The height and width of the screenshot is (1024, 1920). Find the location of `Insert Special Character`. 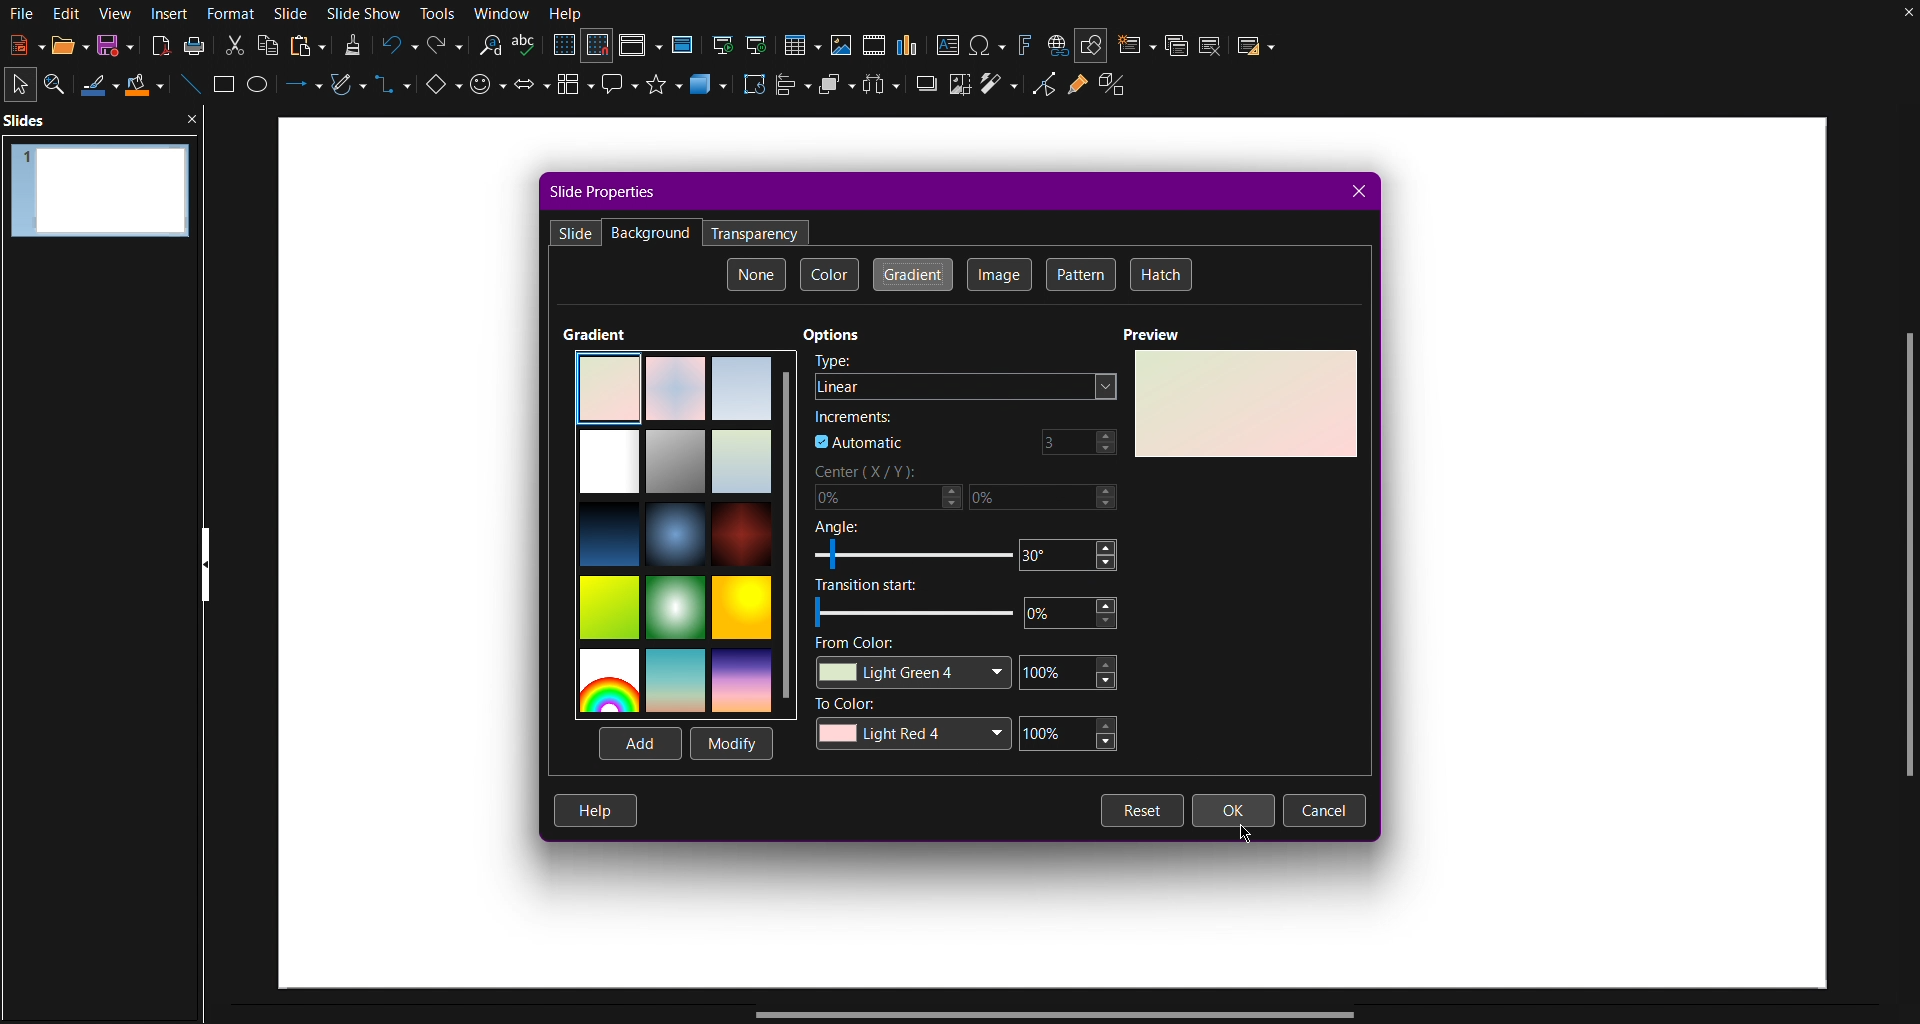

Insert Special Character is located at coordinates (989, 44).